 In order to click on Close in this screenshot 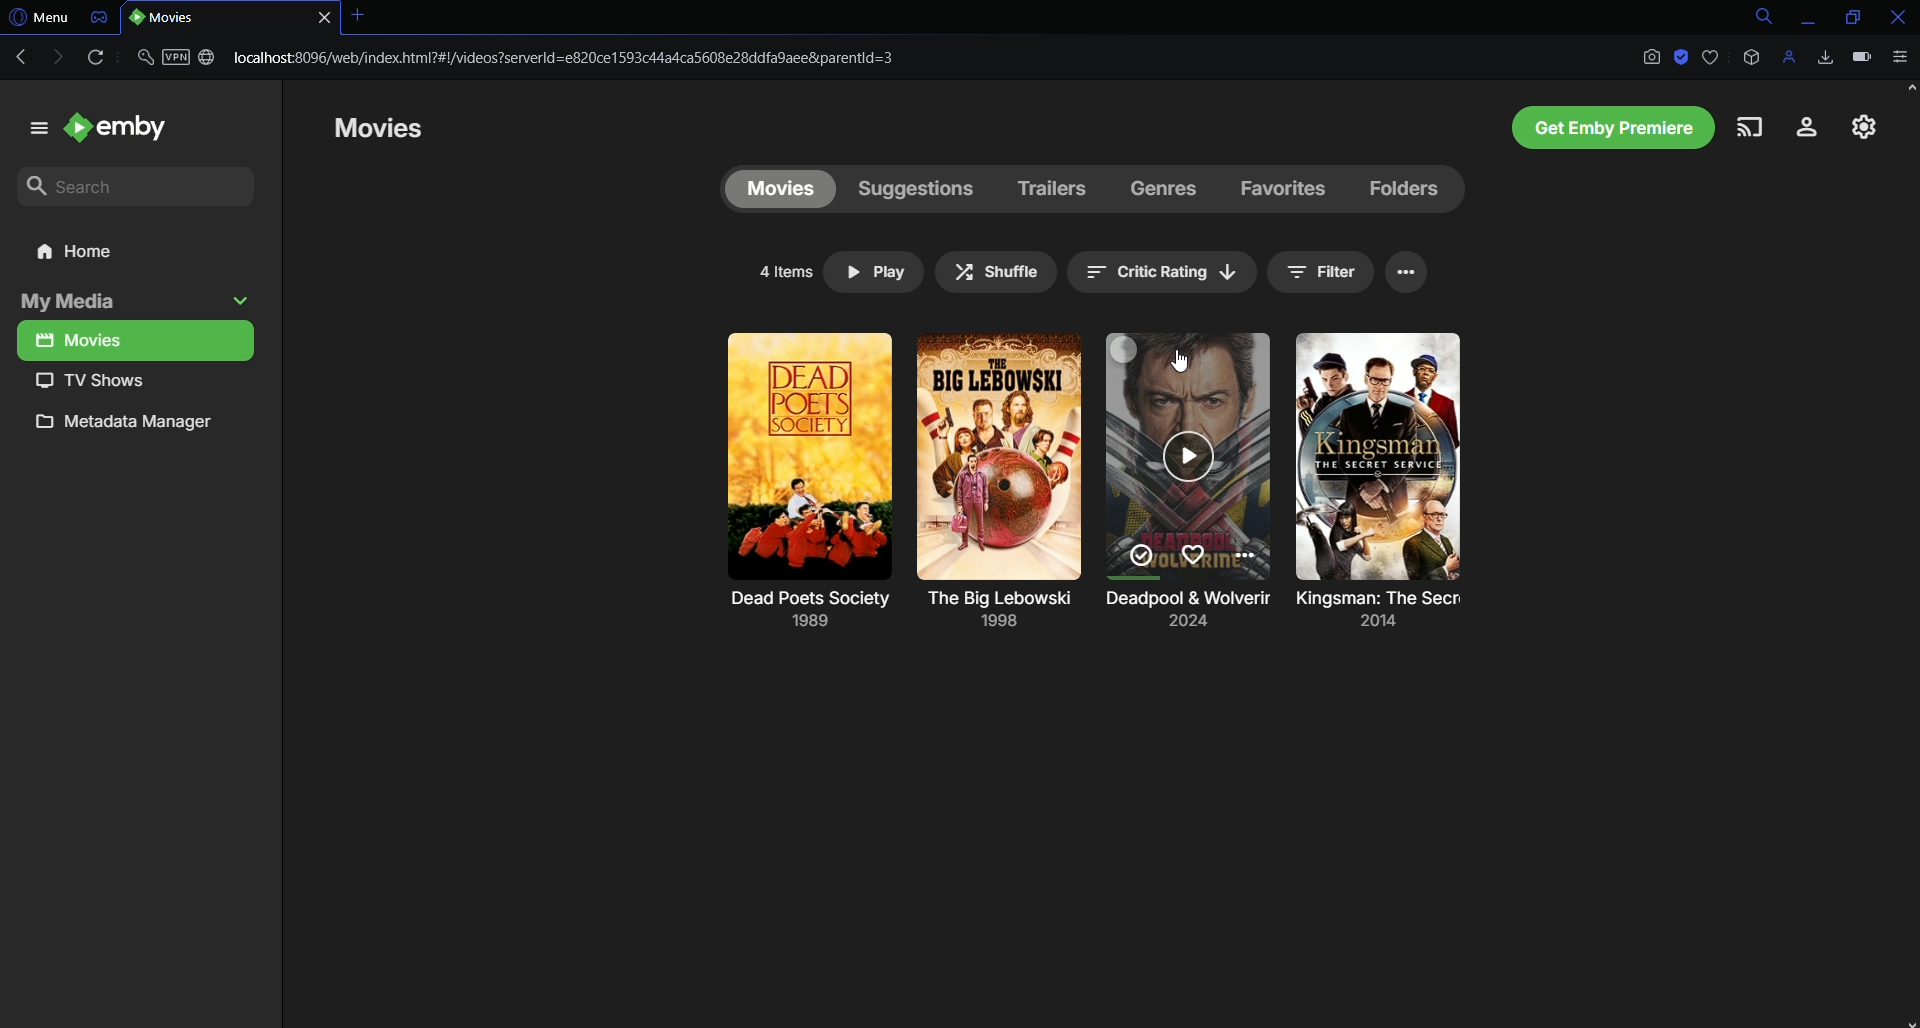, I will do `click(1893, 17)`.